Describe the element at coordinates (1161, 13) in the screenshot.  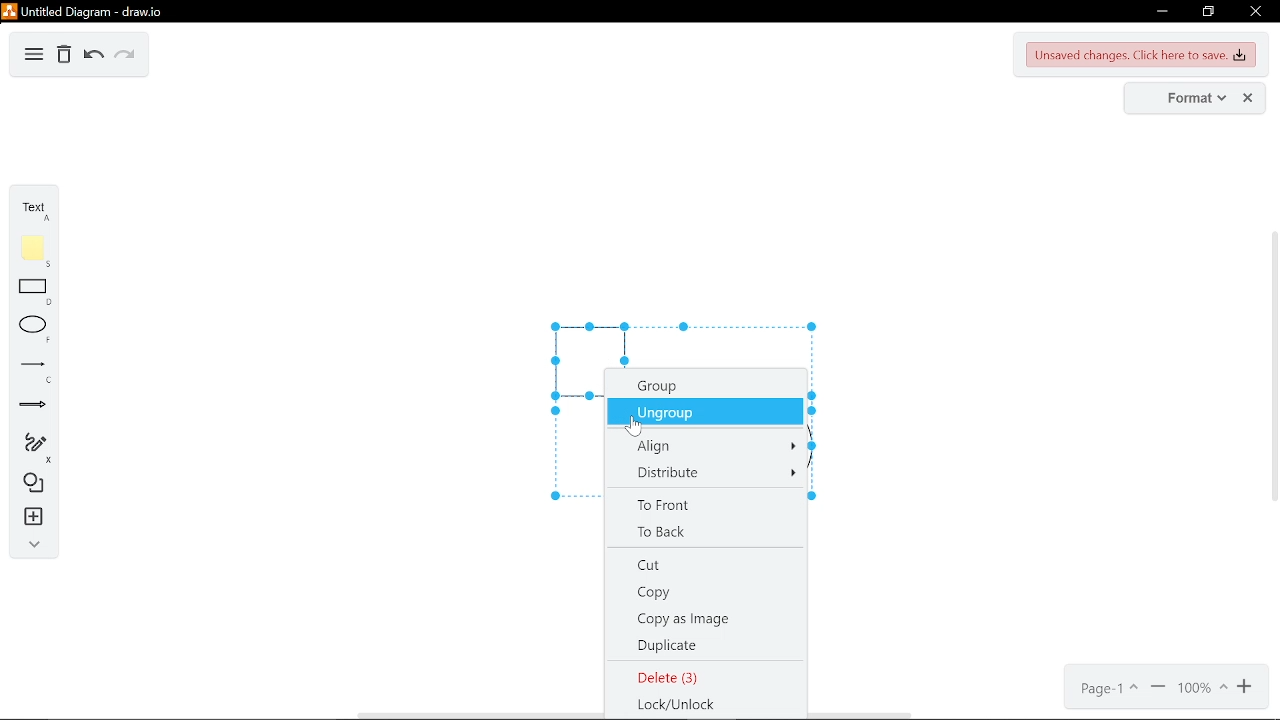
I see `minimize` at that location.